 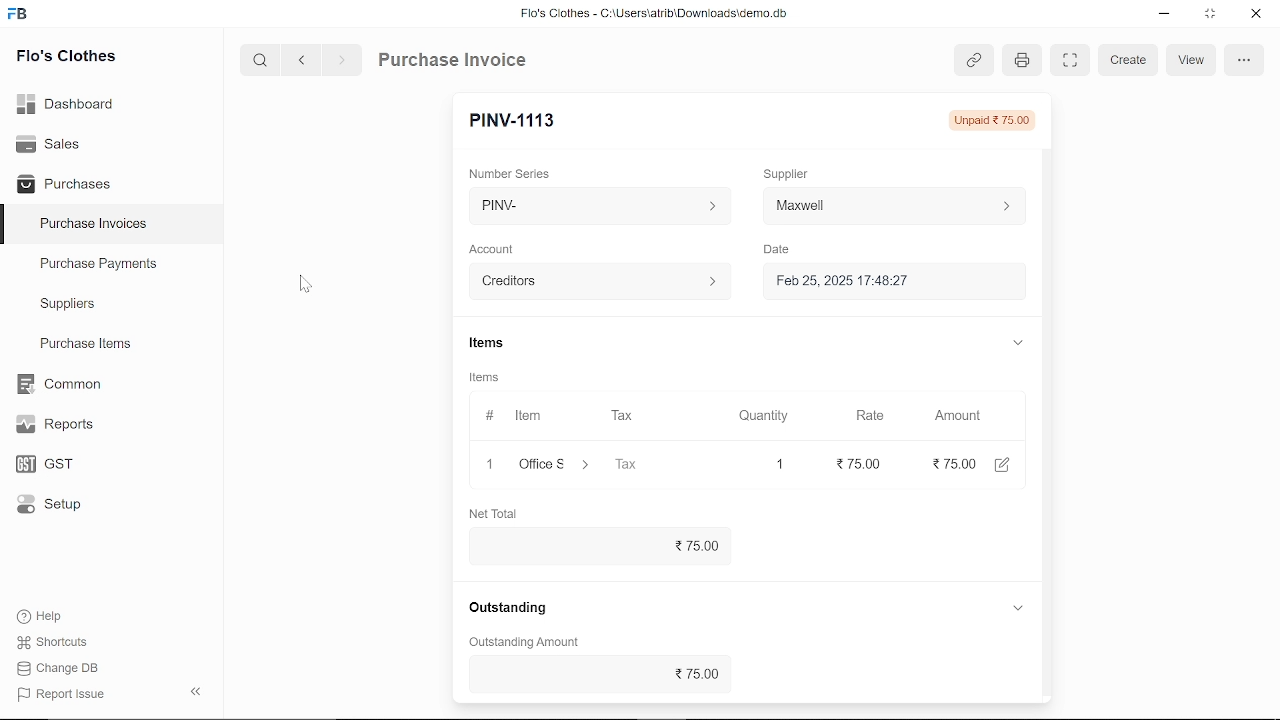 I want to click on ‘Number Series, so click(x=516, y=173).